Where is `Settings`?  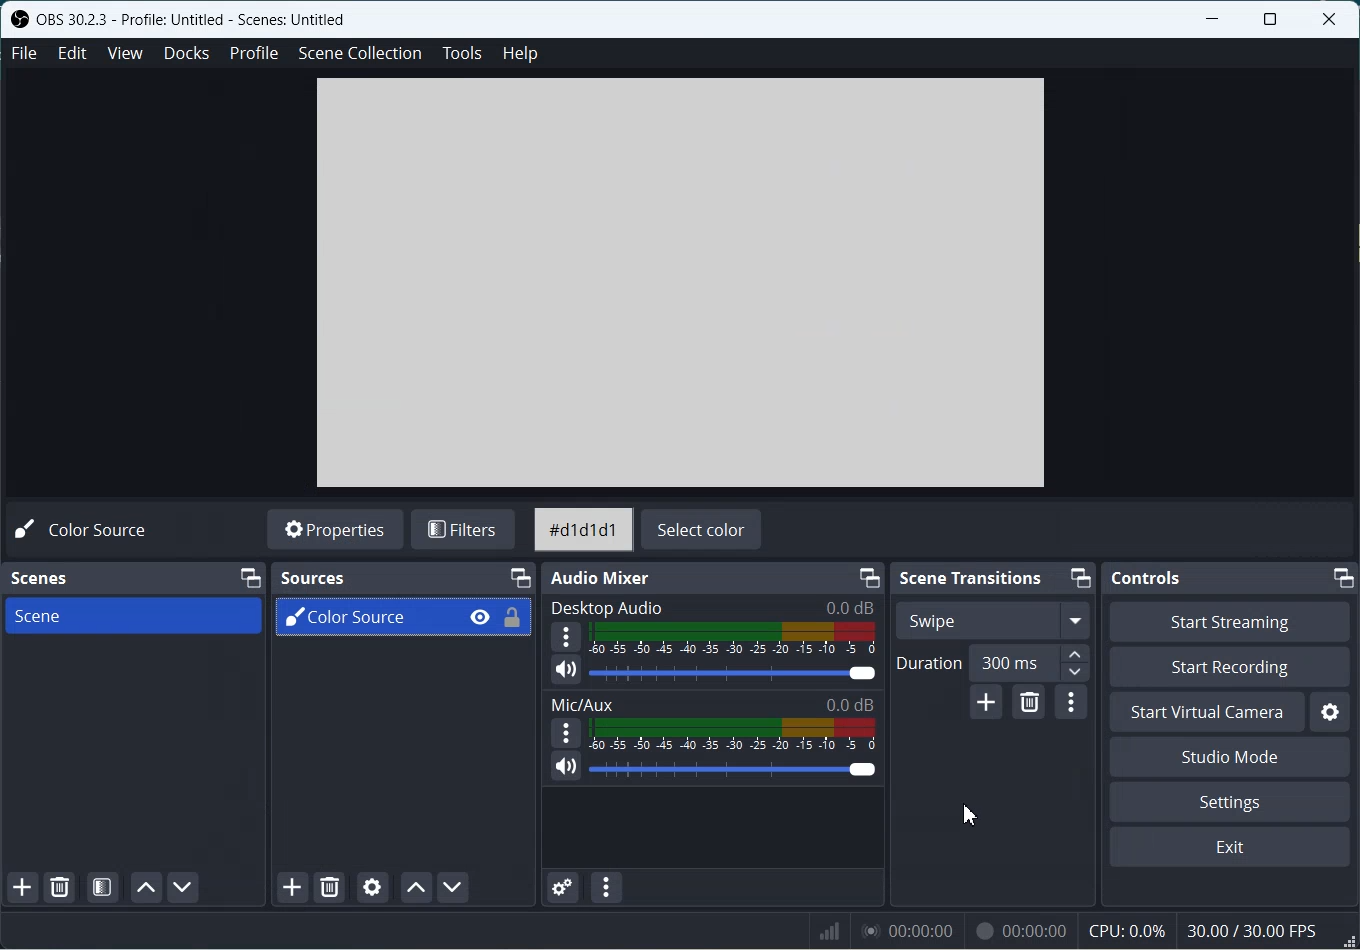 Settings is located at coordinates (1330, 712).